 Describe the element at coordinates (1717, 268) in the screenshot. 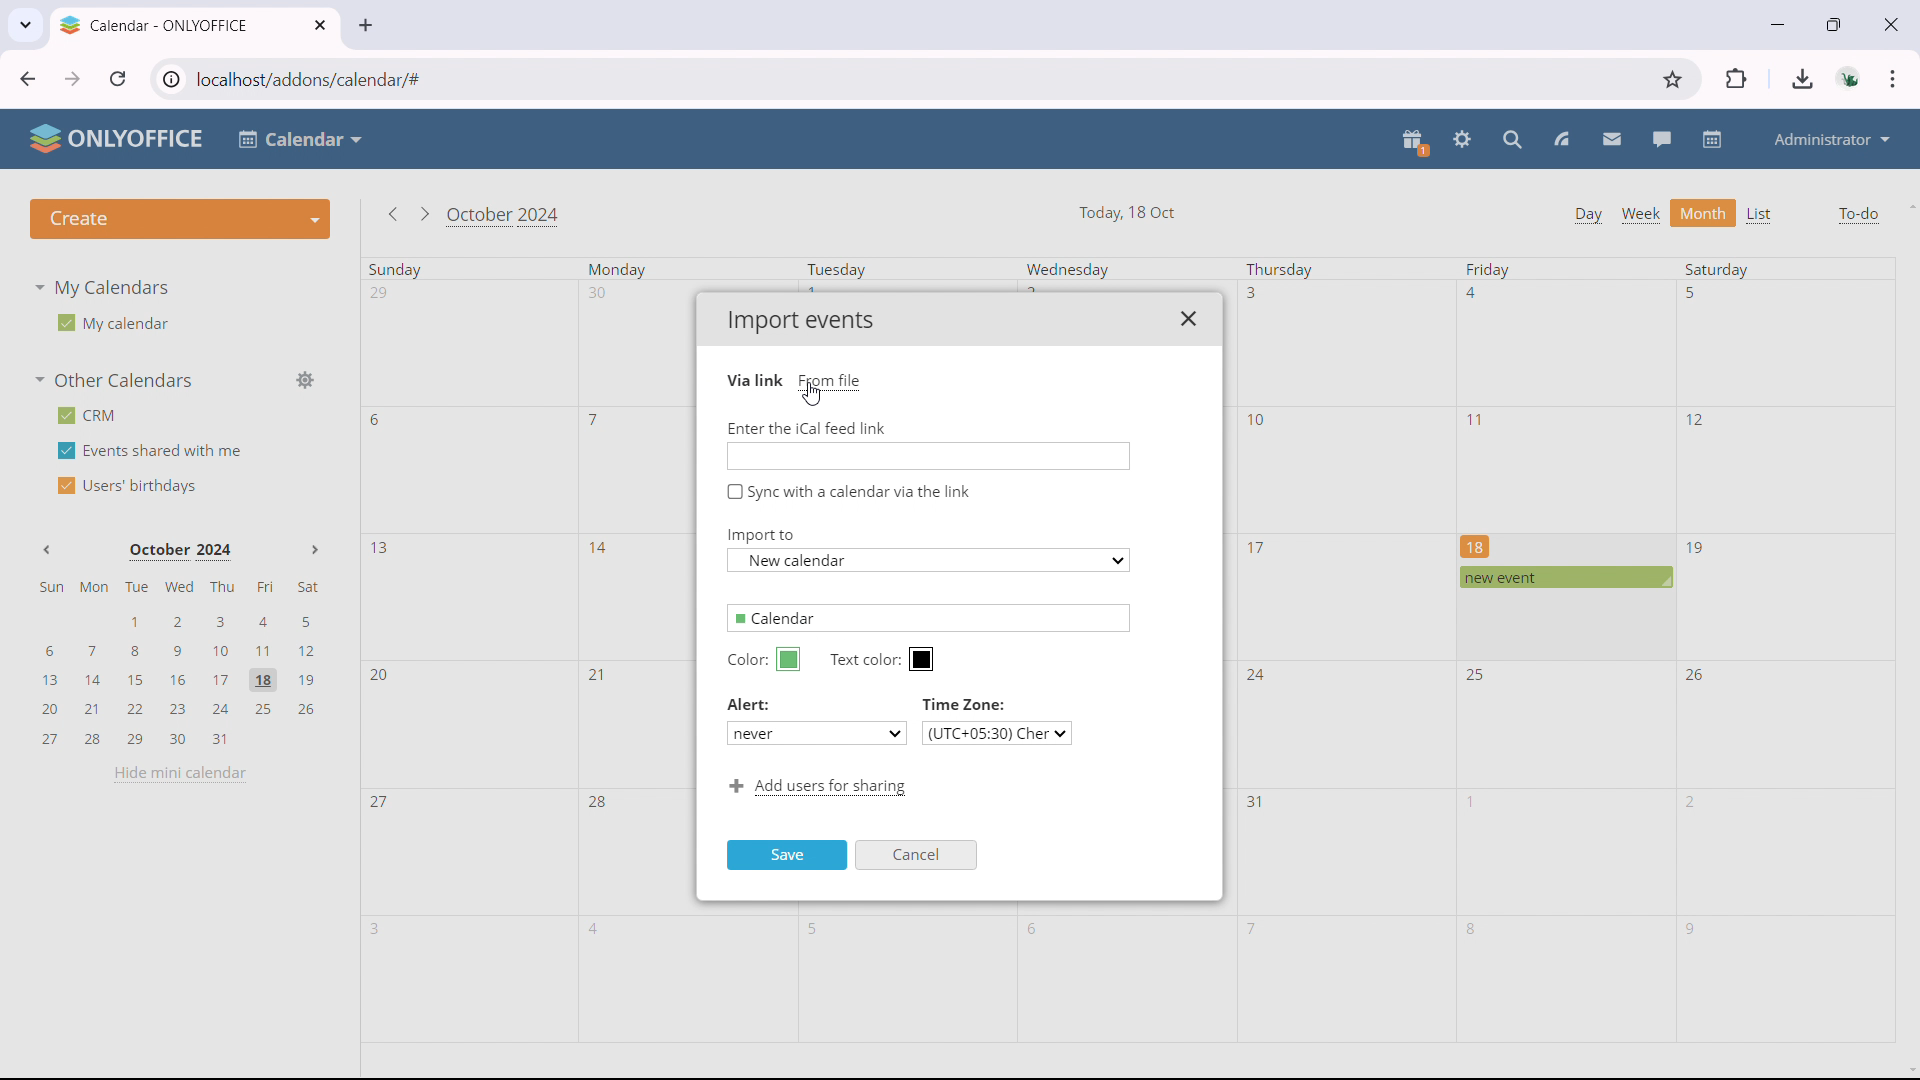

I see `Saturday` at that location.